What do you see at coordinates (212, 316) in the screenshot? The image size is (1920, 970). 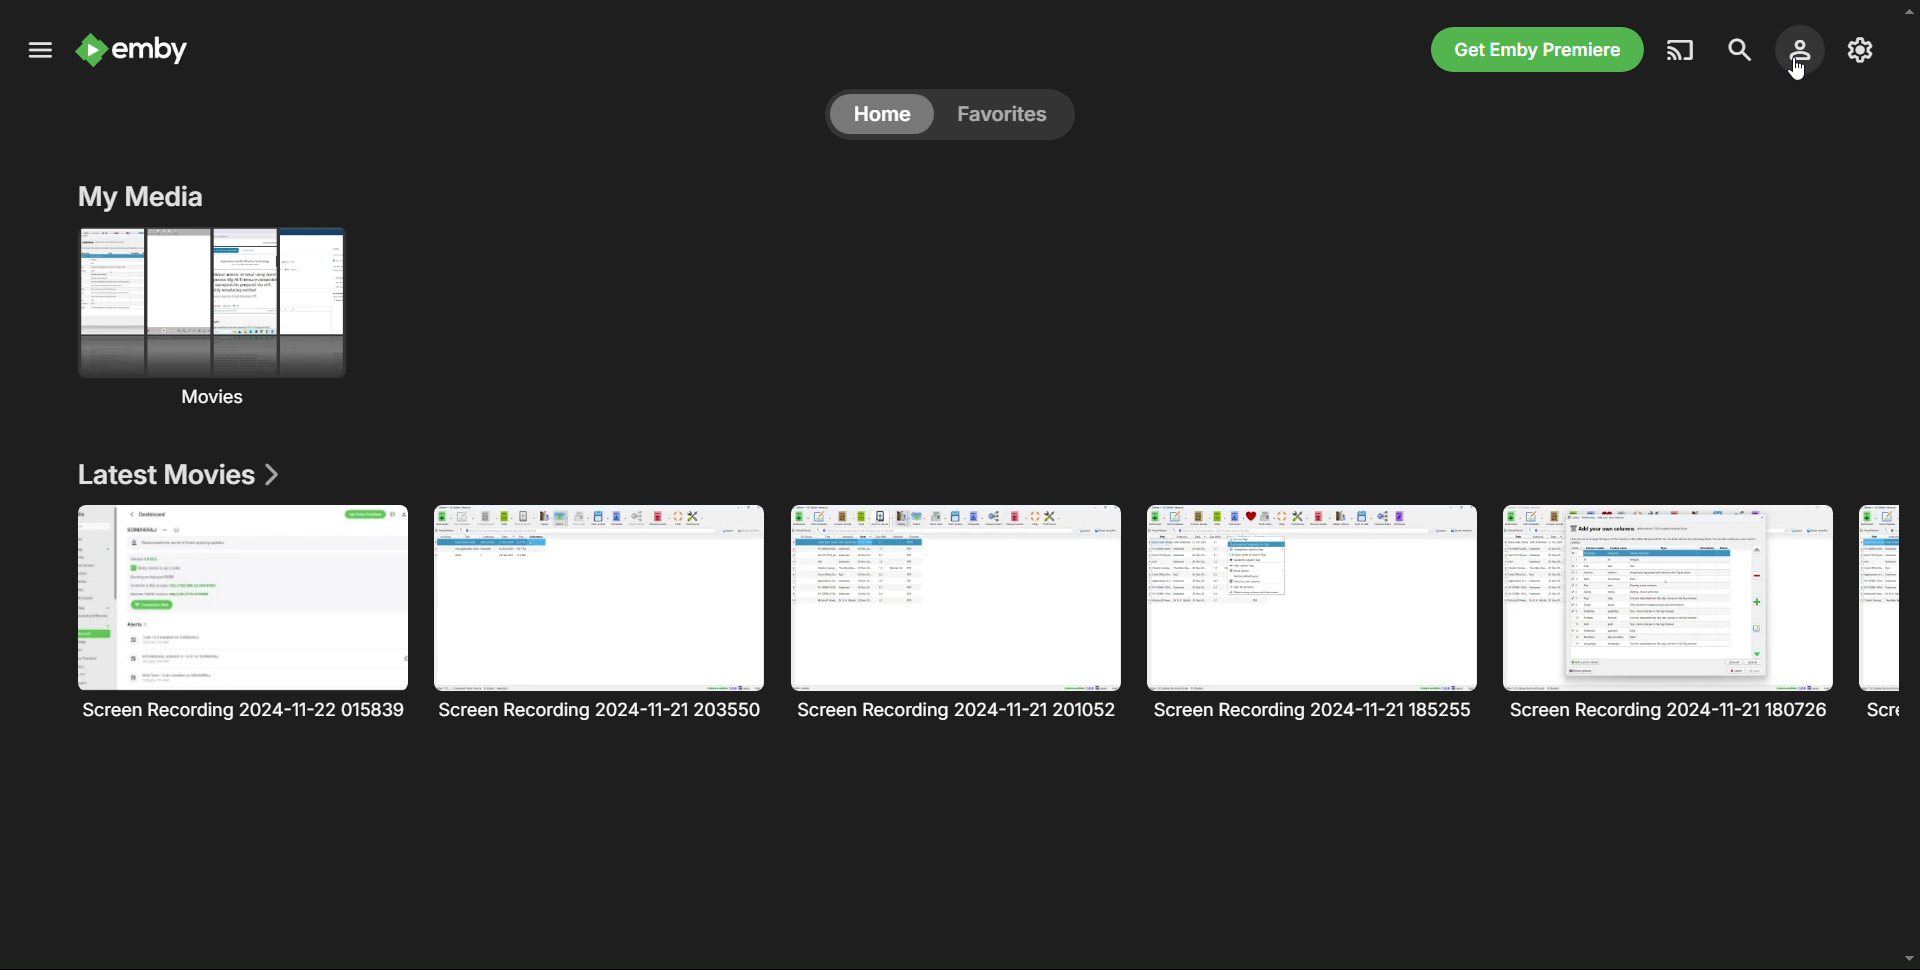 I see `movies folder` at bounding box center [212, 316].